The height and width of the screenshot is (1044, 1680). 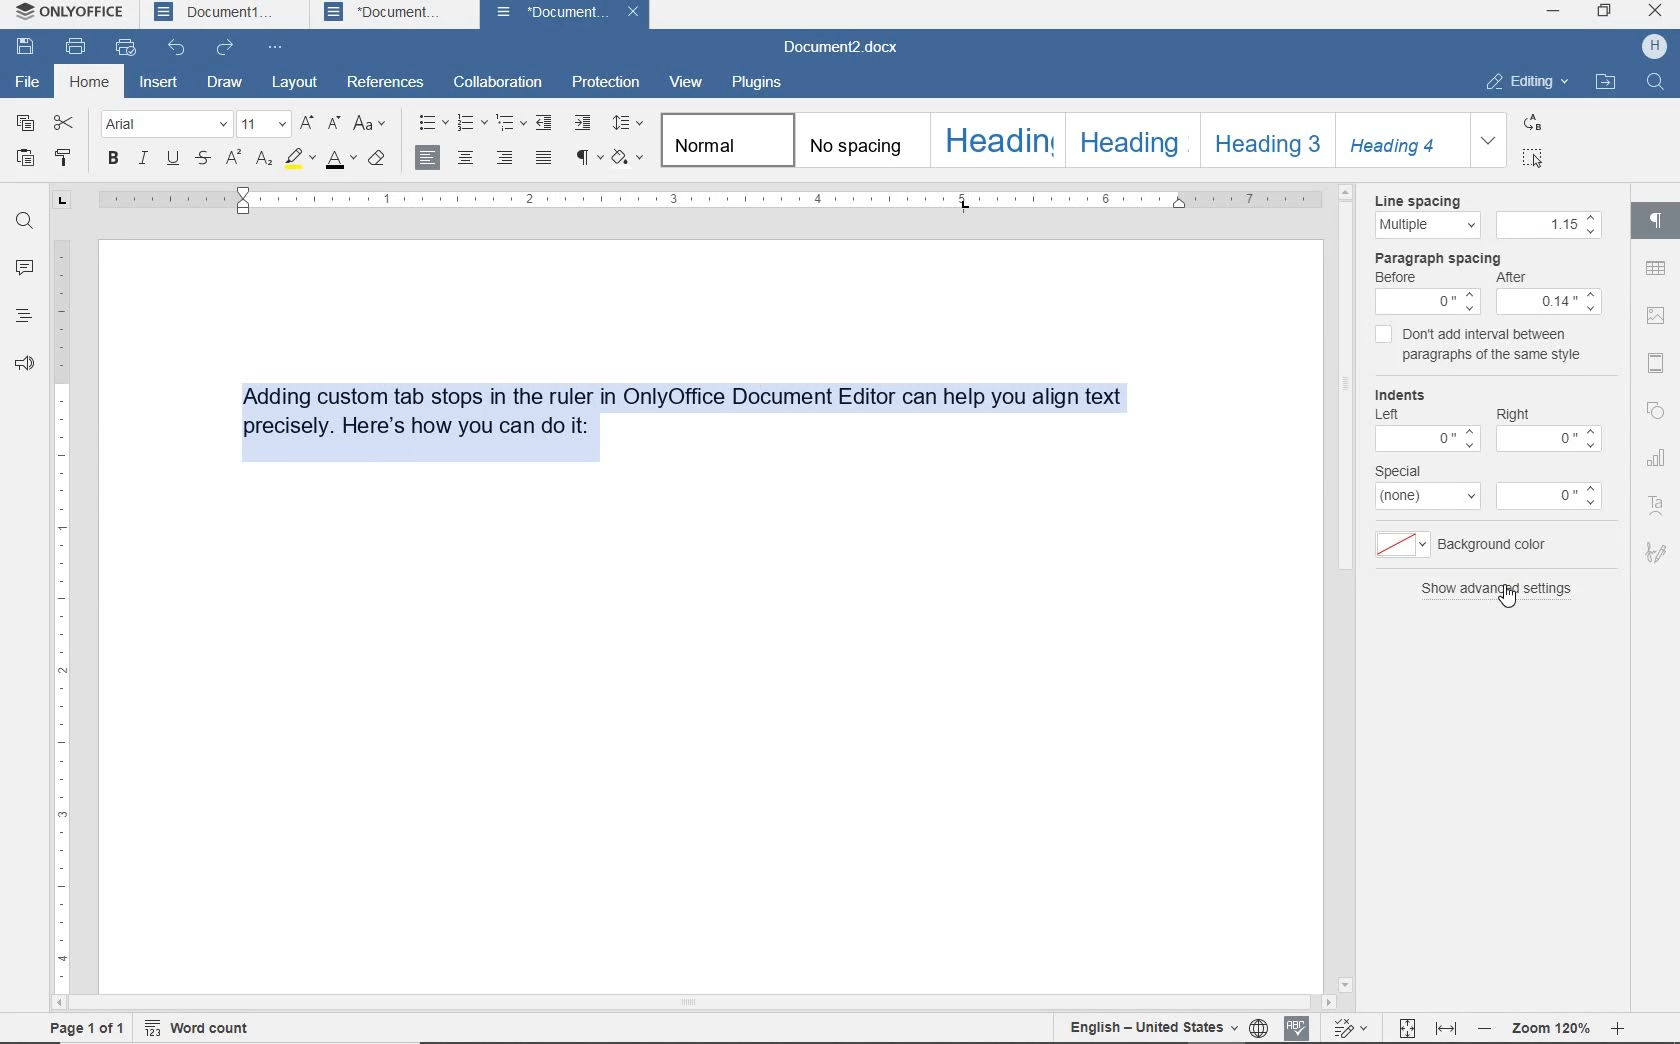 What do you see at coordinates (279, 49) in the screenshot?
I see `customize quick access toolbar` at bounding box center [279, 49].